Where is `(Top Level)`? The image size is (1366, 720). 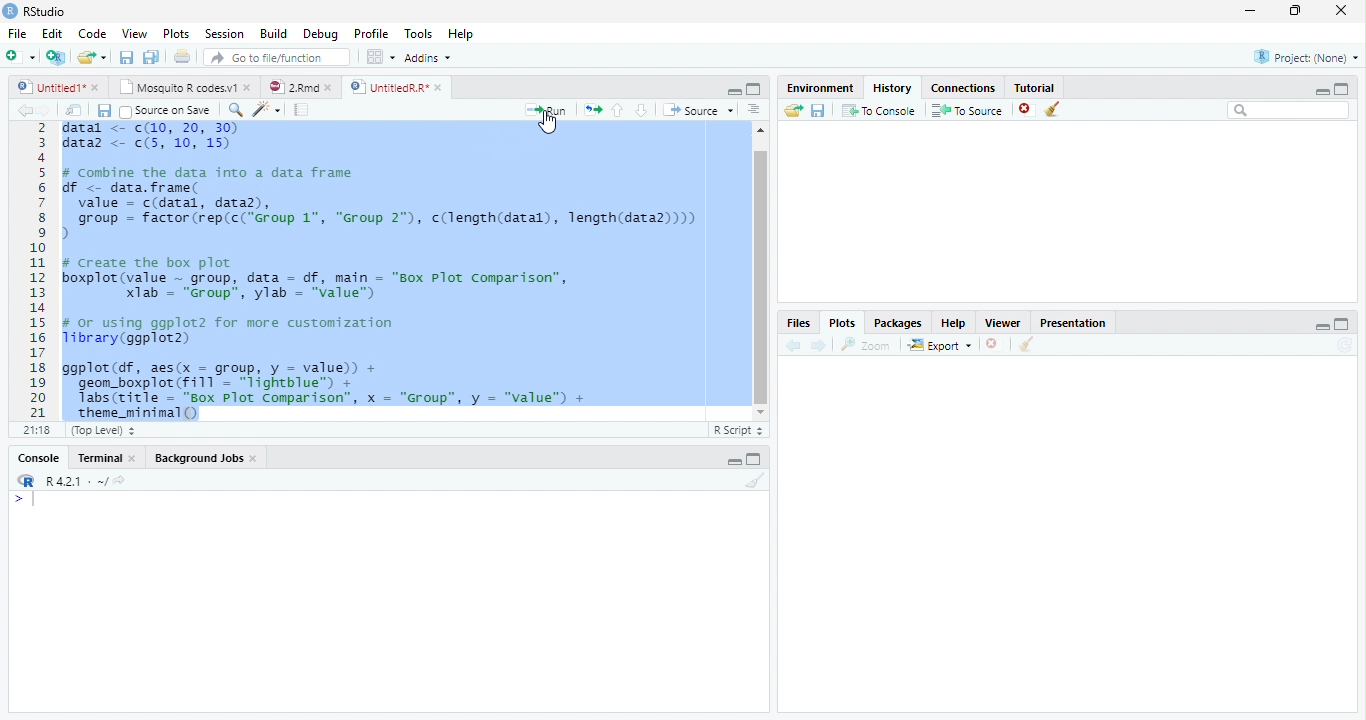
(Top Level) is located at coordinates (101, 431).